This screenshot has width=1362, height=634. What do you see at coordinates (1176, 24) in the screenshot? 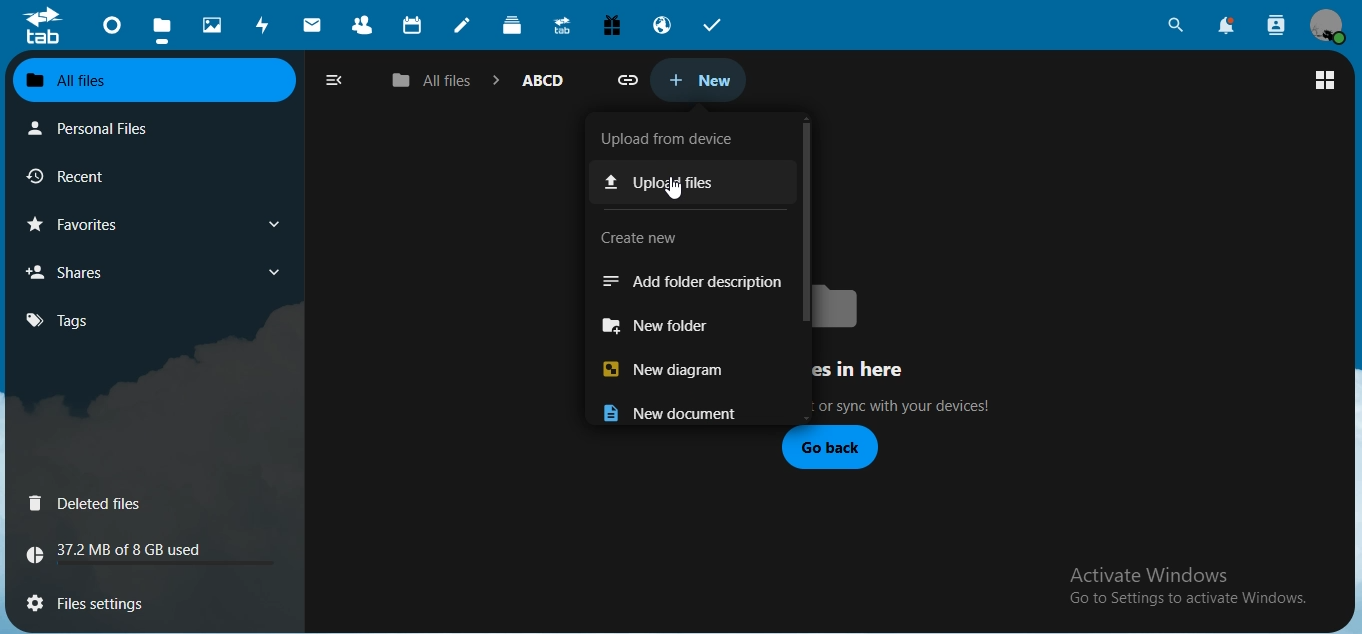
I see `search` at bounding box center [1176, 24].